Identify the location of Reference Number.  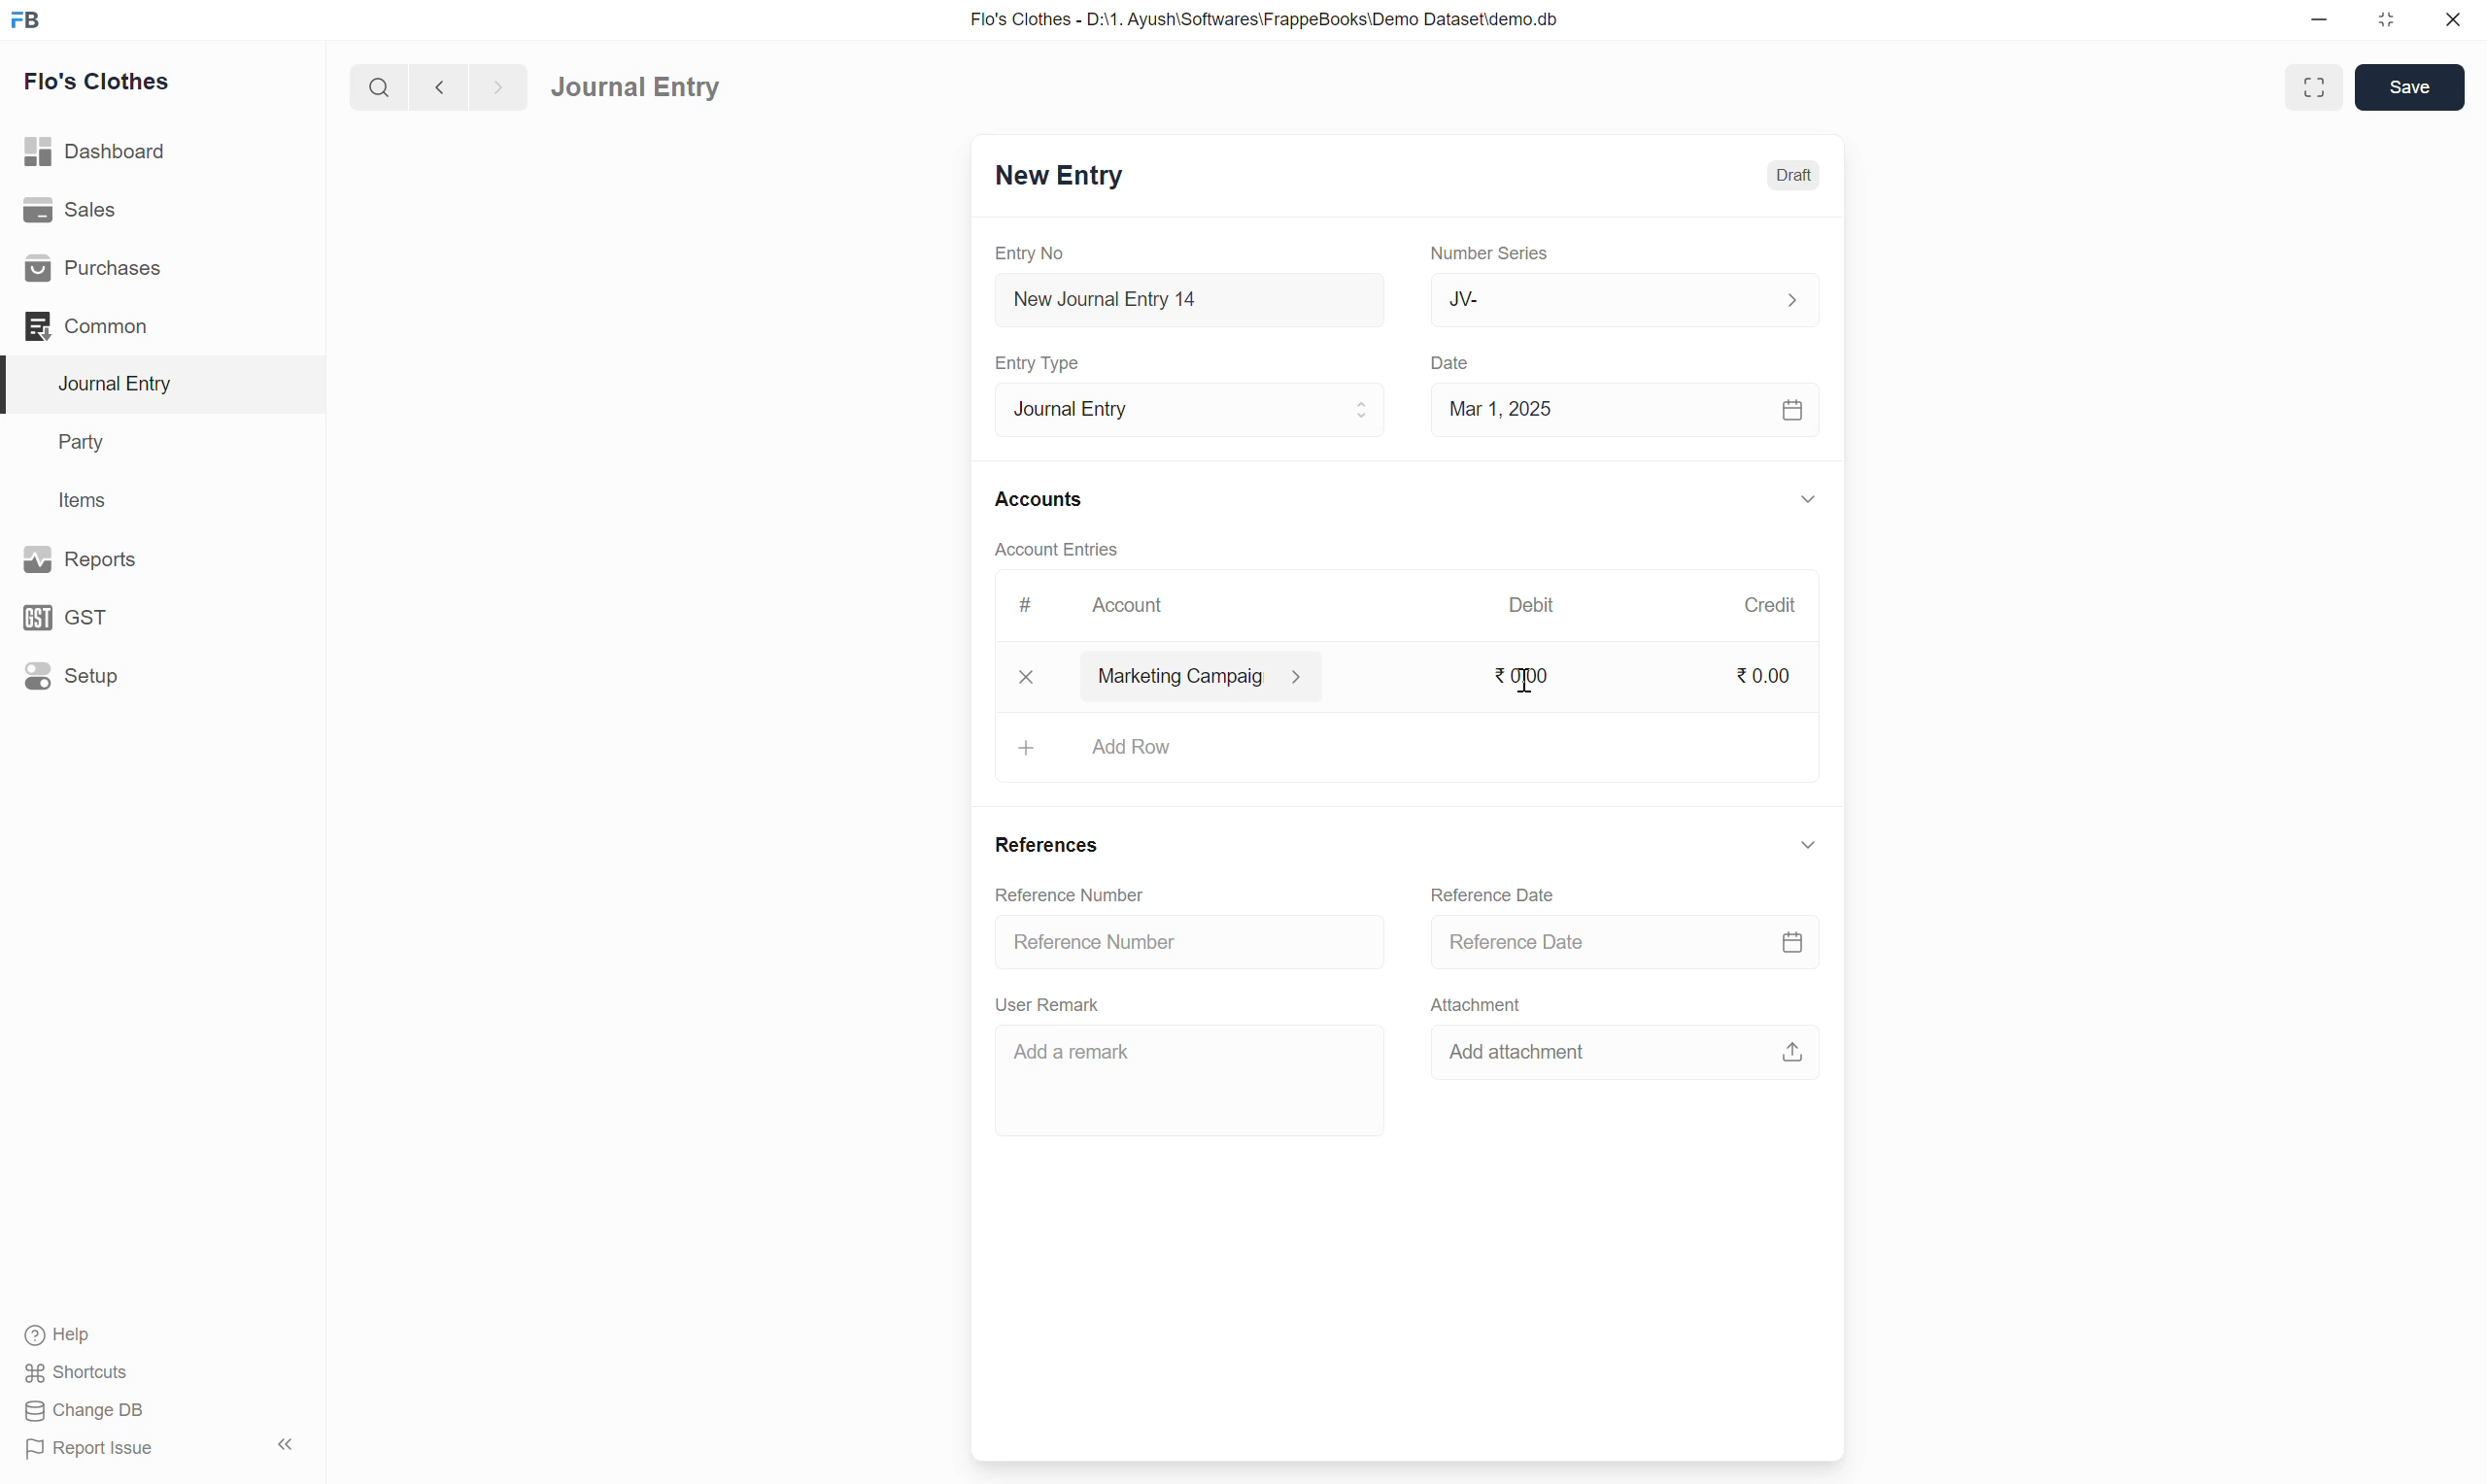
(1065, 894).